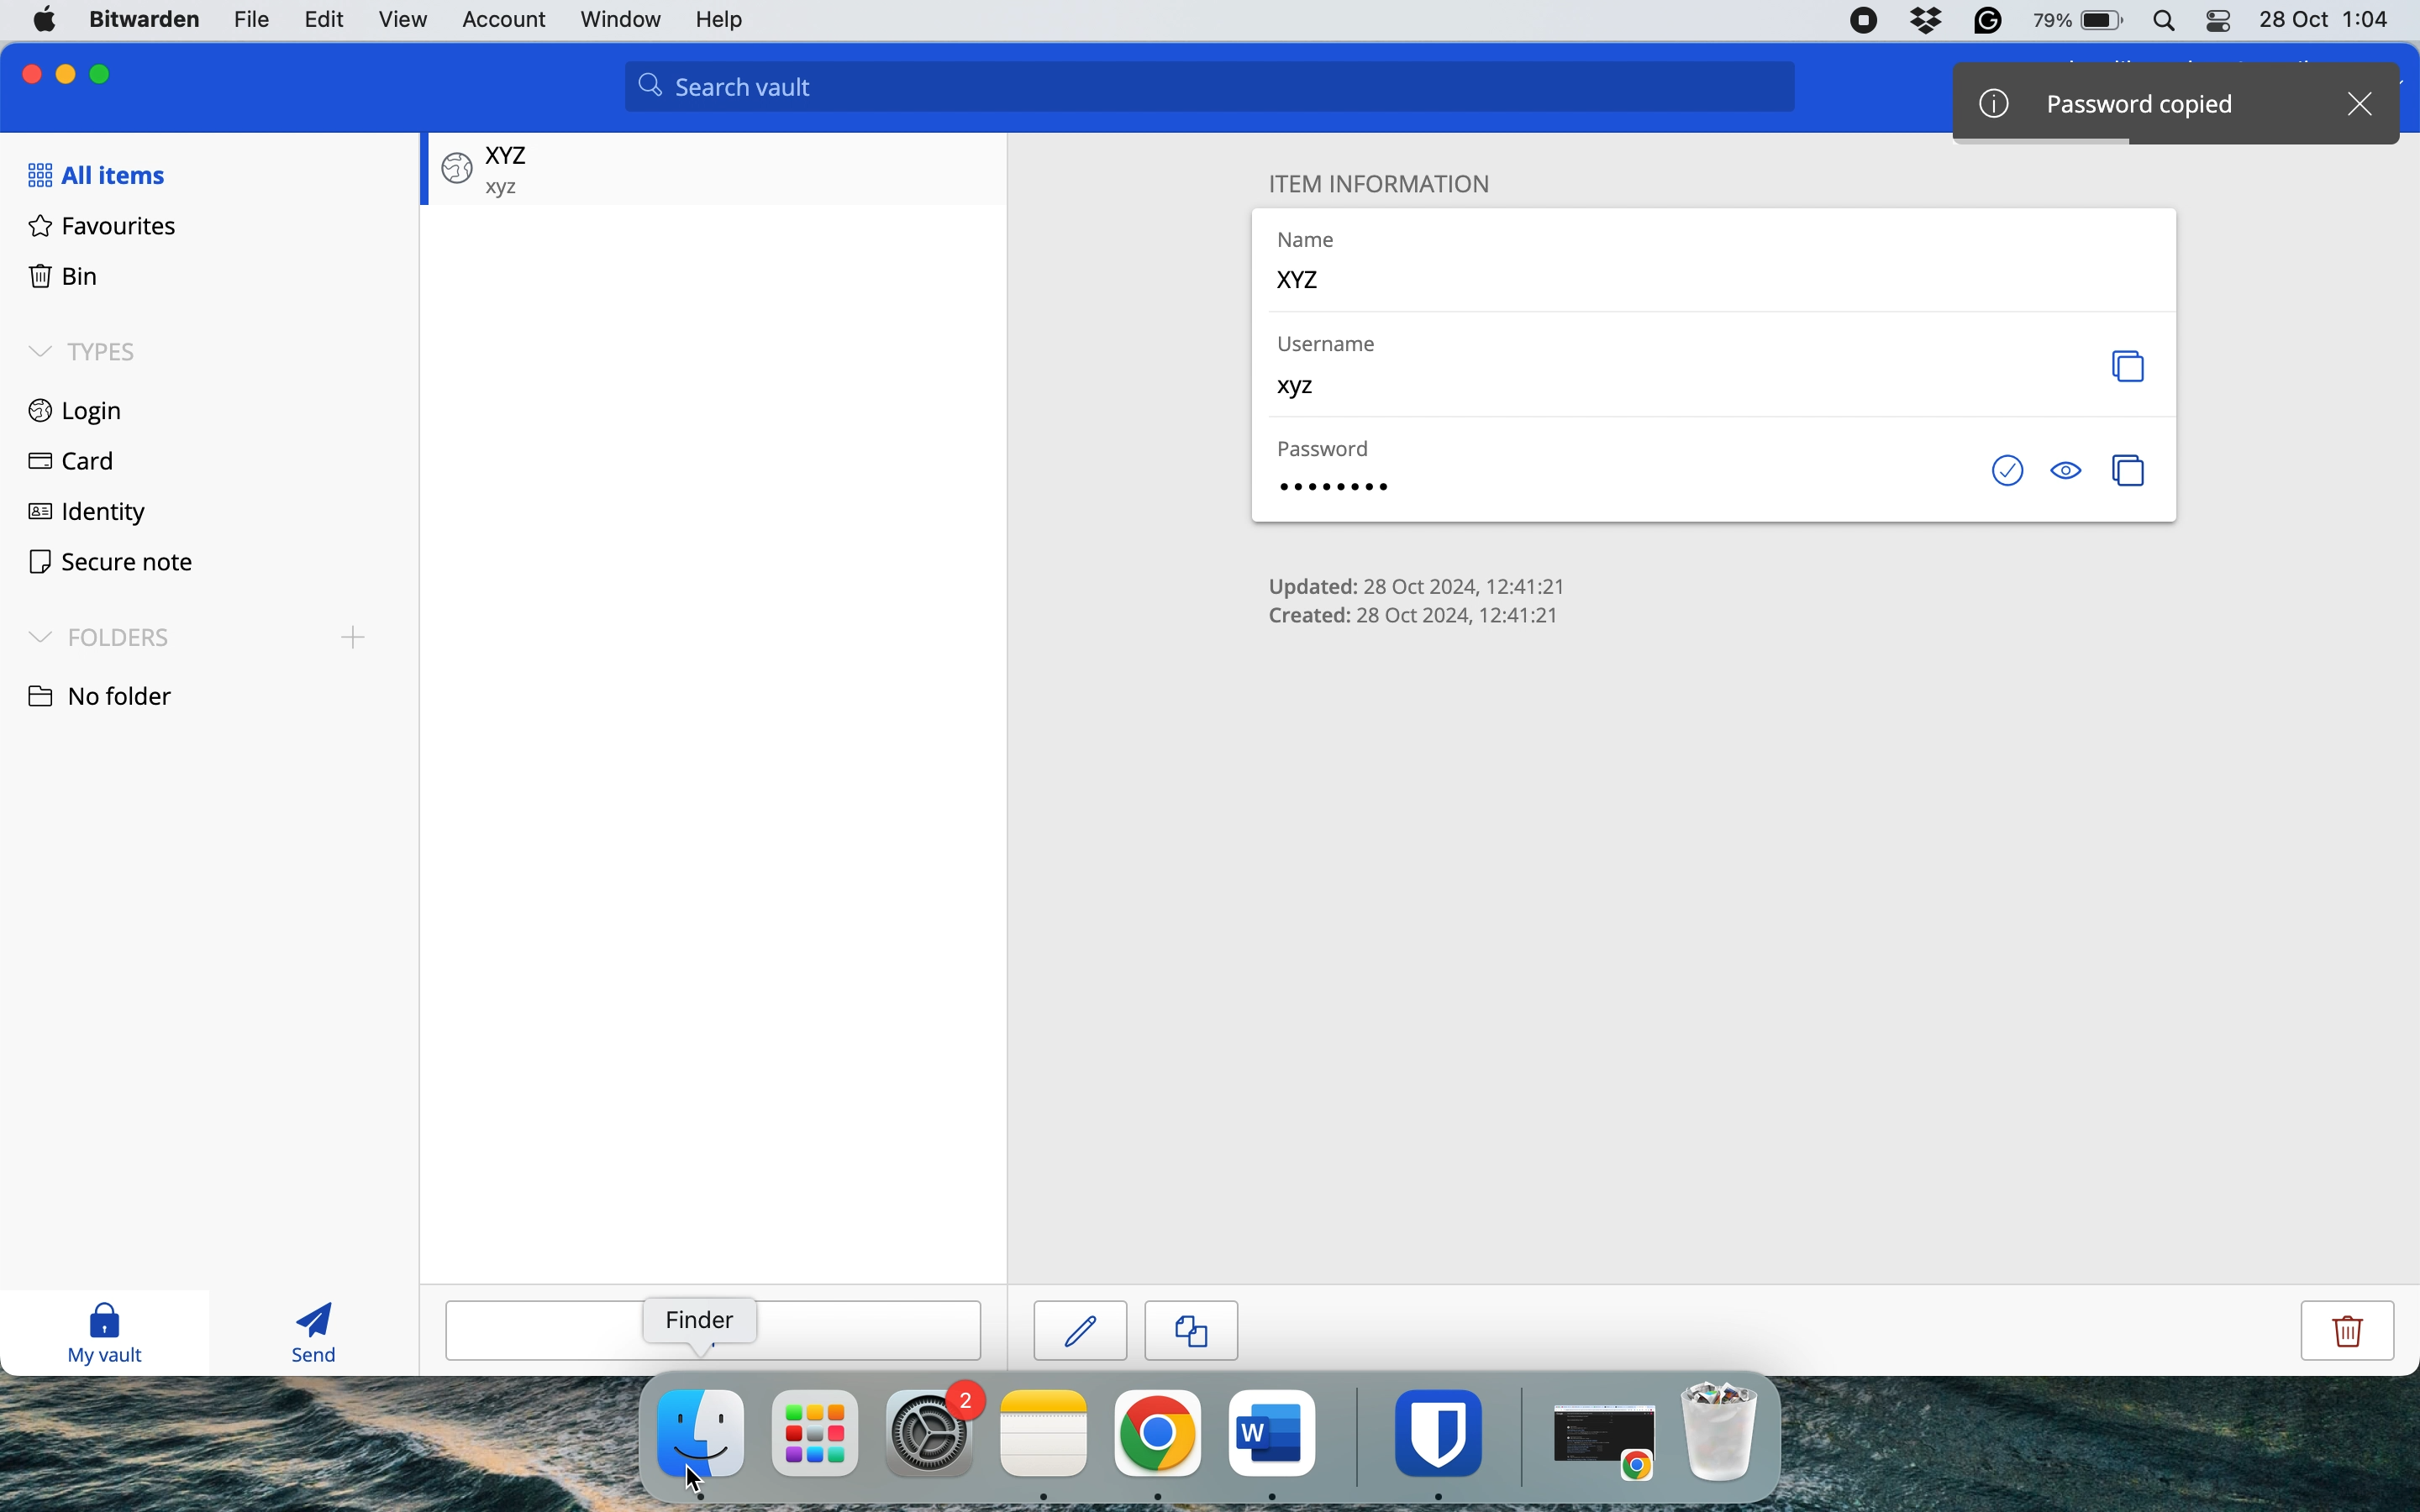  What do you see at coordinates (729, 22) in the screenshot?
I see `help` at bounding box center [729, 22].